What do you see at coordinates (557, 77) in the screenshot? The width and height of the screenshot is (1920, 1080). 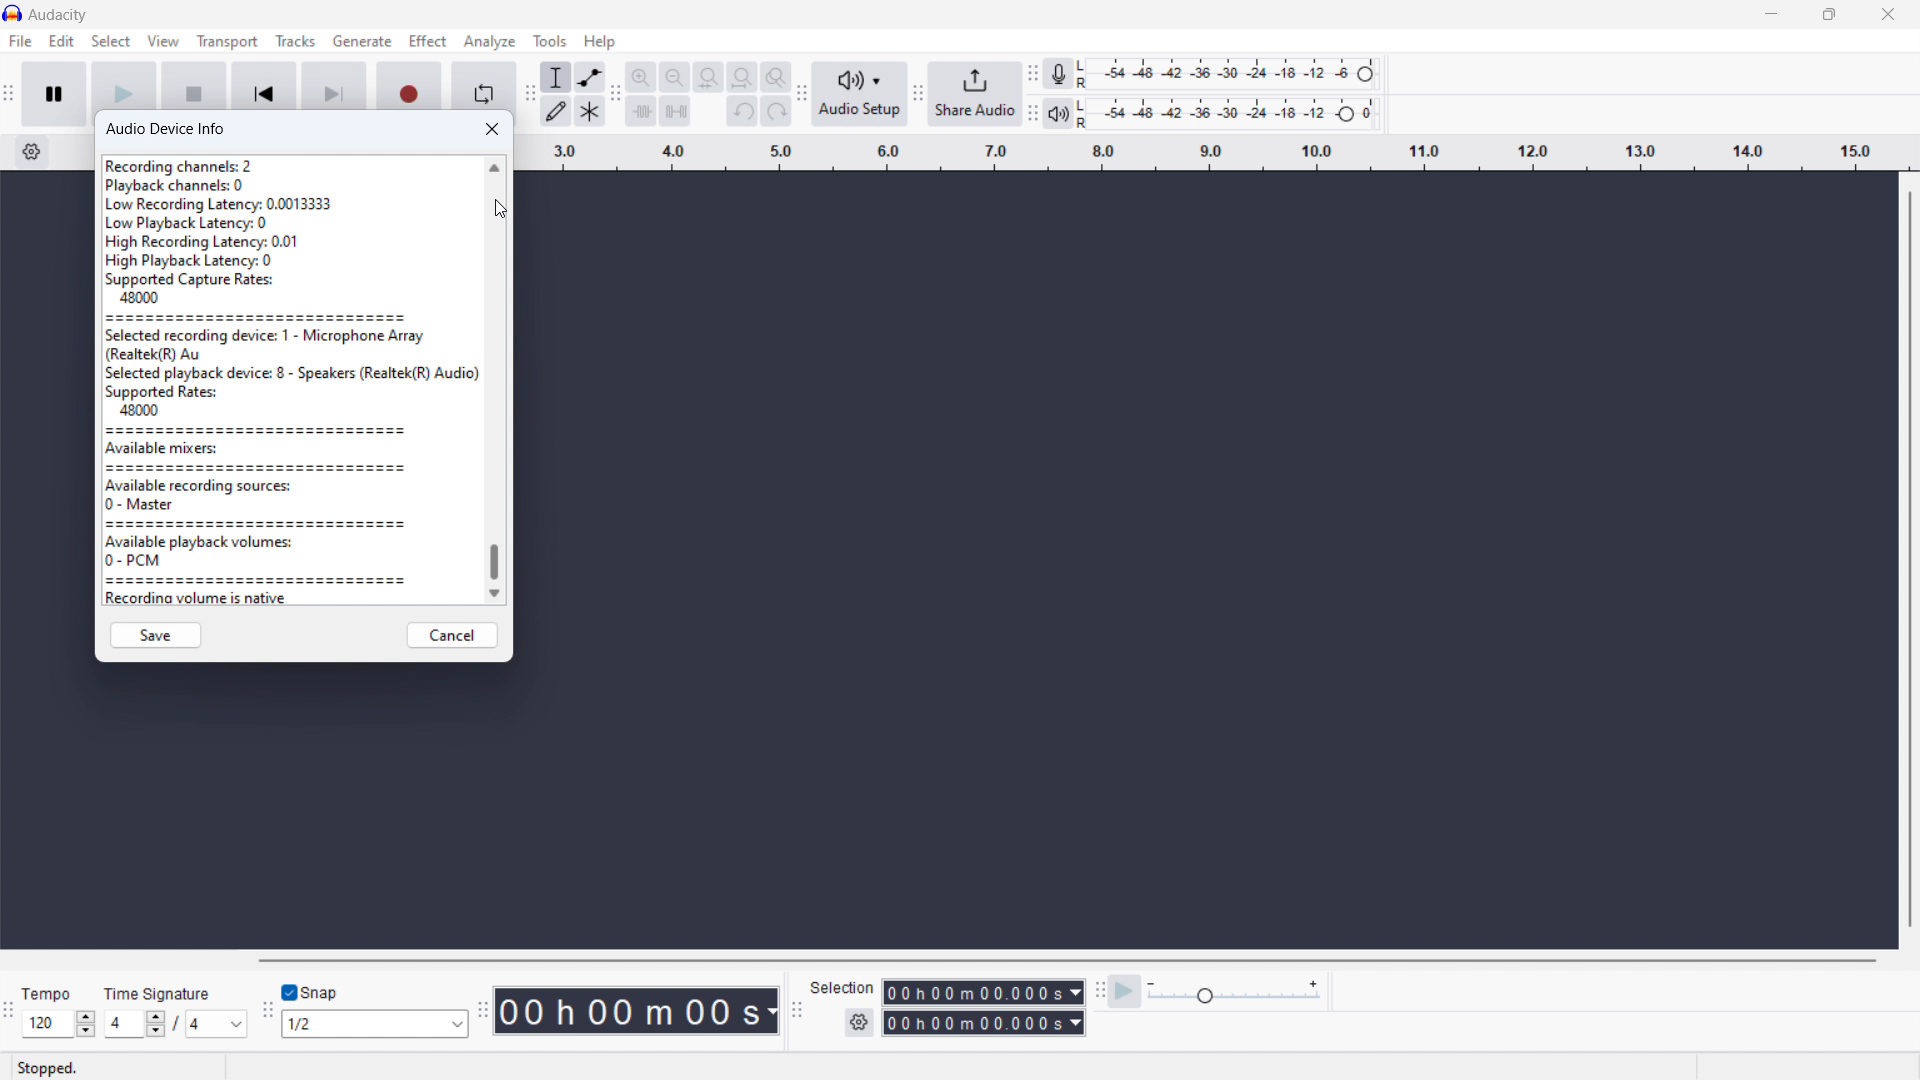 I see `selection tool` at bounding box center [557, 77].